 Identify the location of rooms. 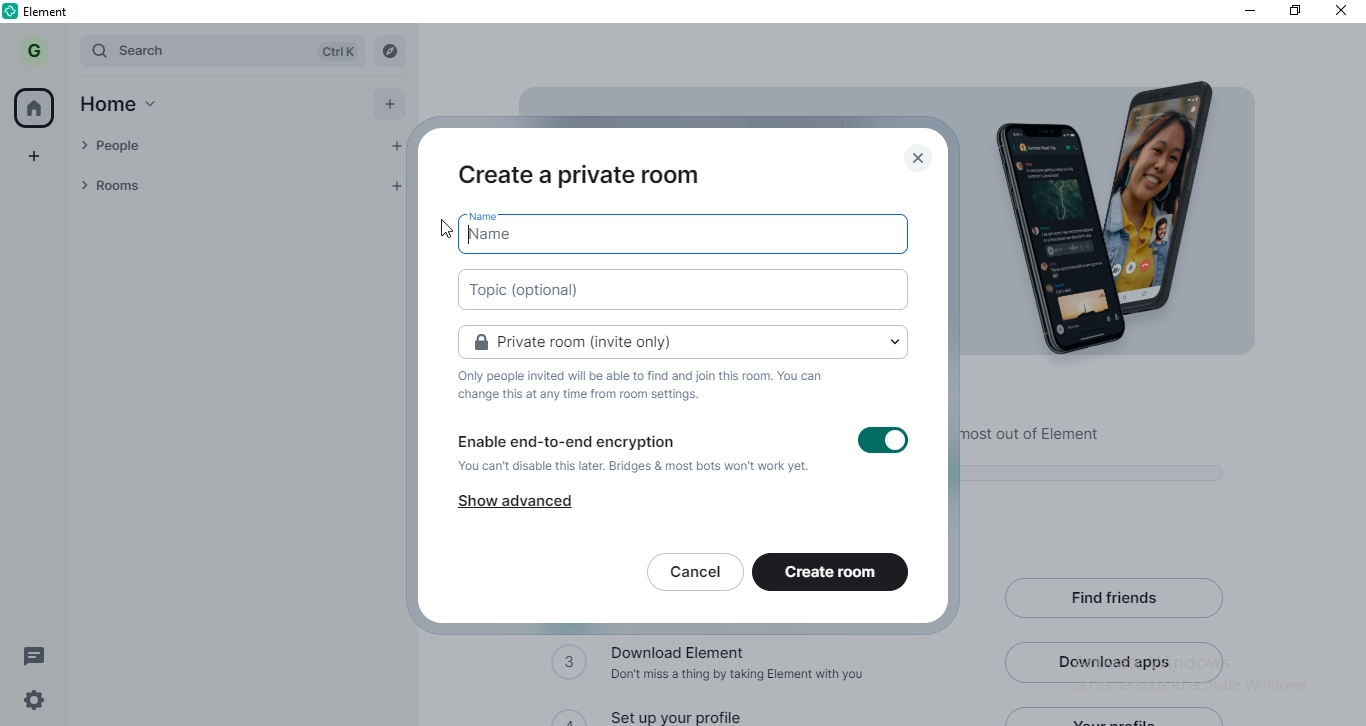
(220, 185).